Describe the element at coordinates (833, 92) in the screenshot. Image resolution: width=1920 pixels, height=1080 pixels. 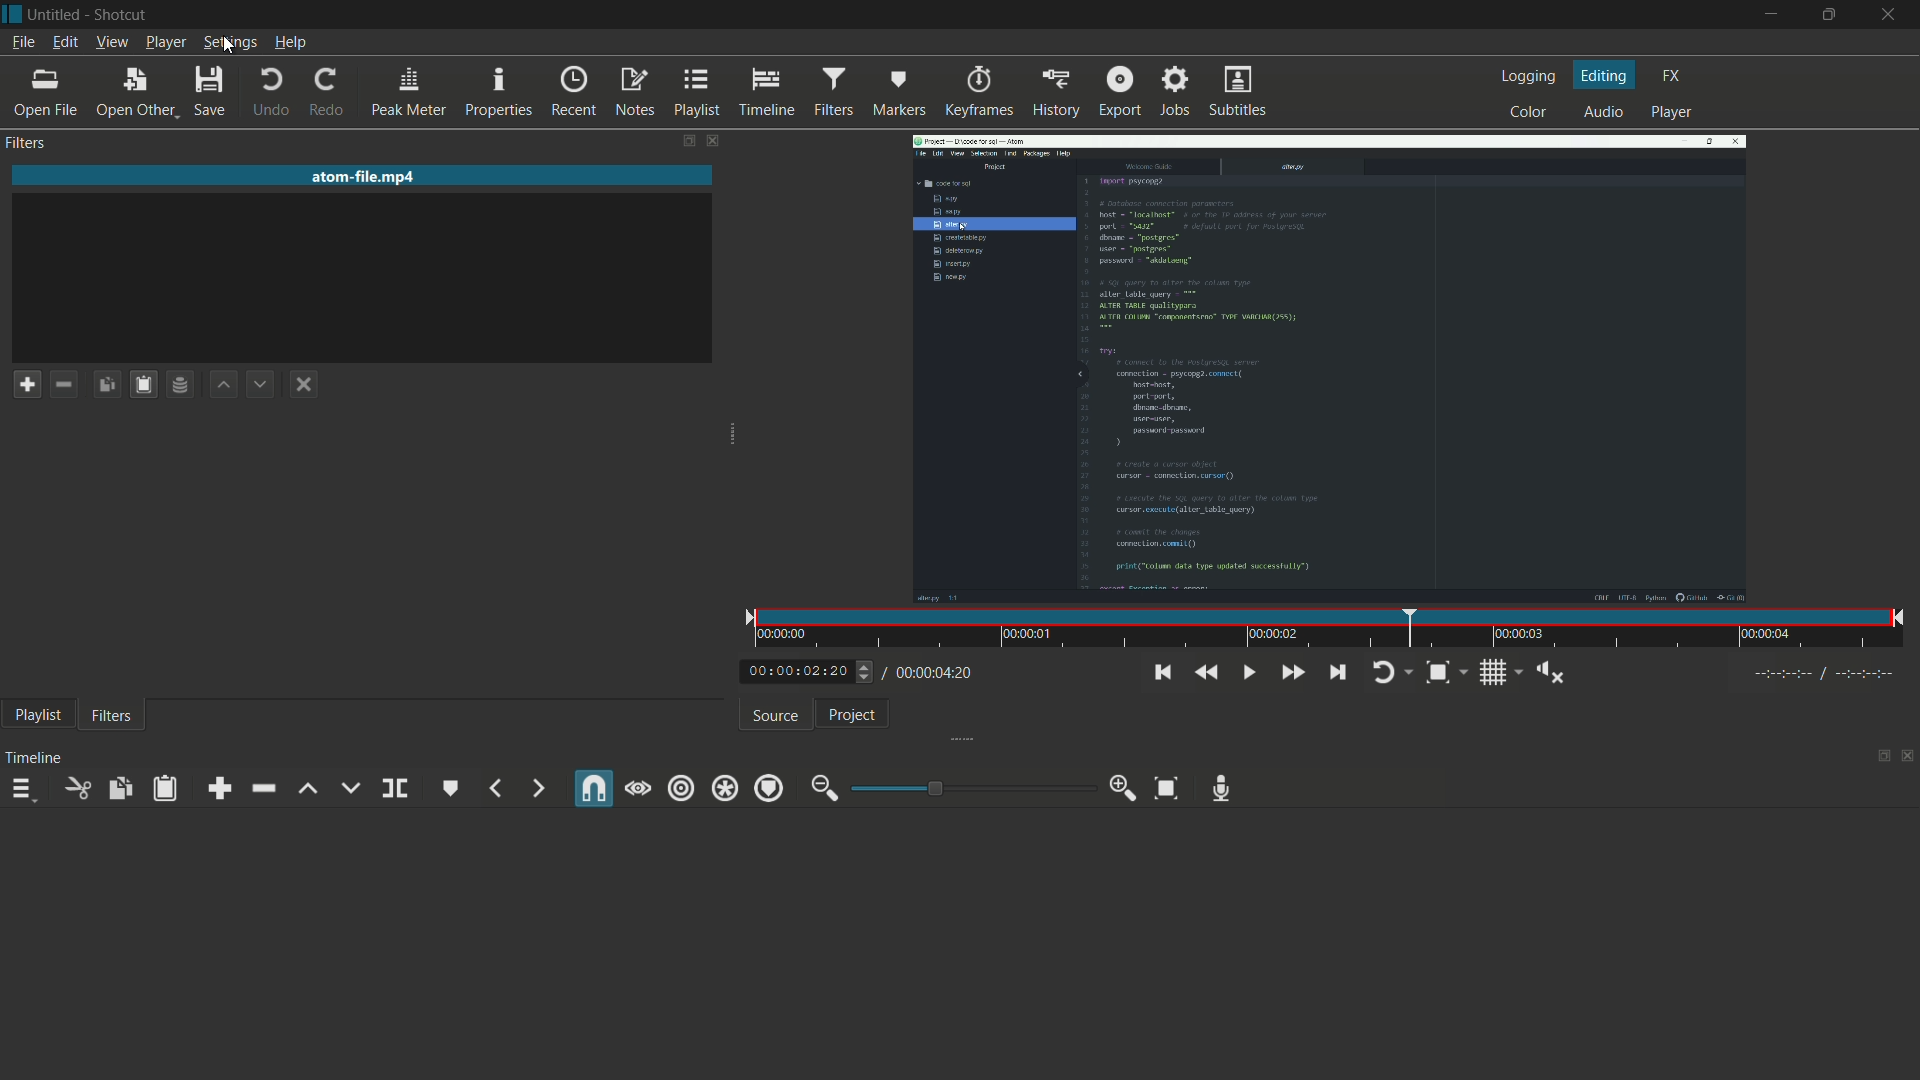
I see `filters` at that location.